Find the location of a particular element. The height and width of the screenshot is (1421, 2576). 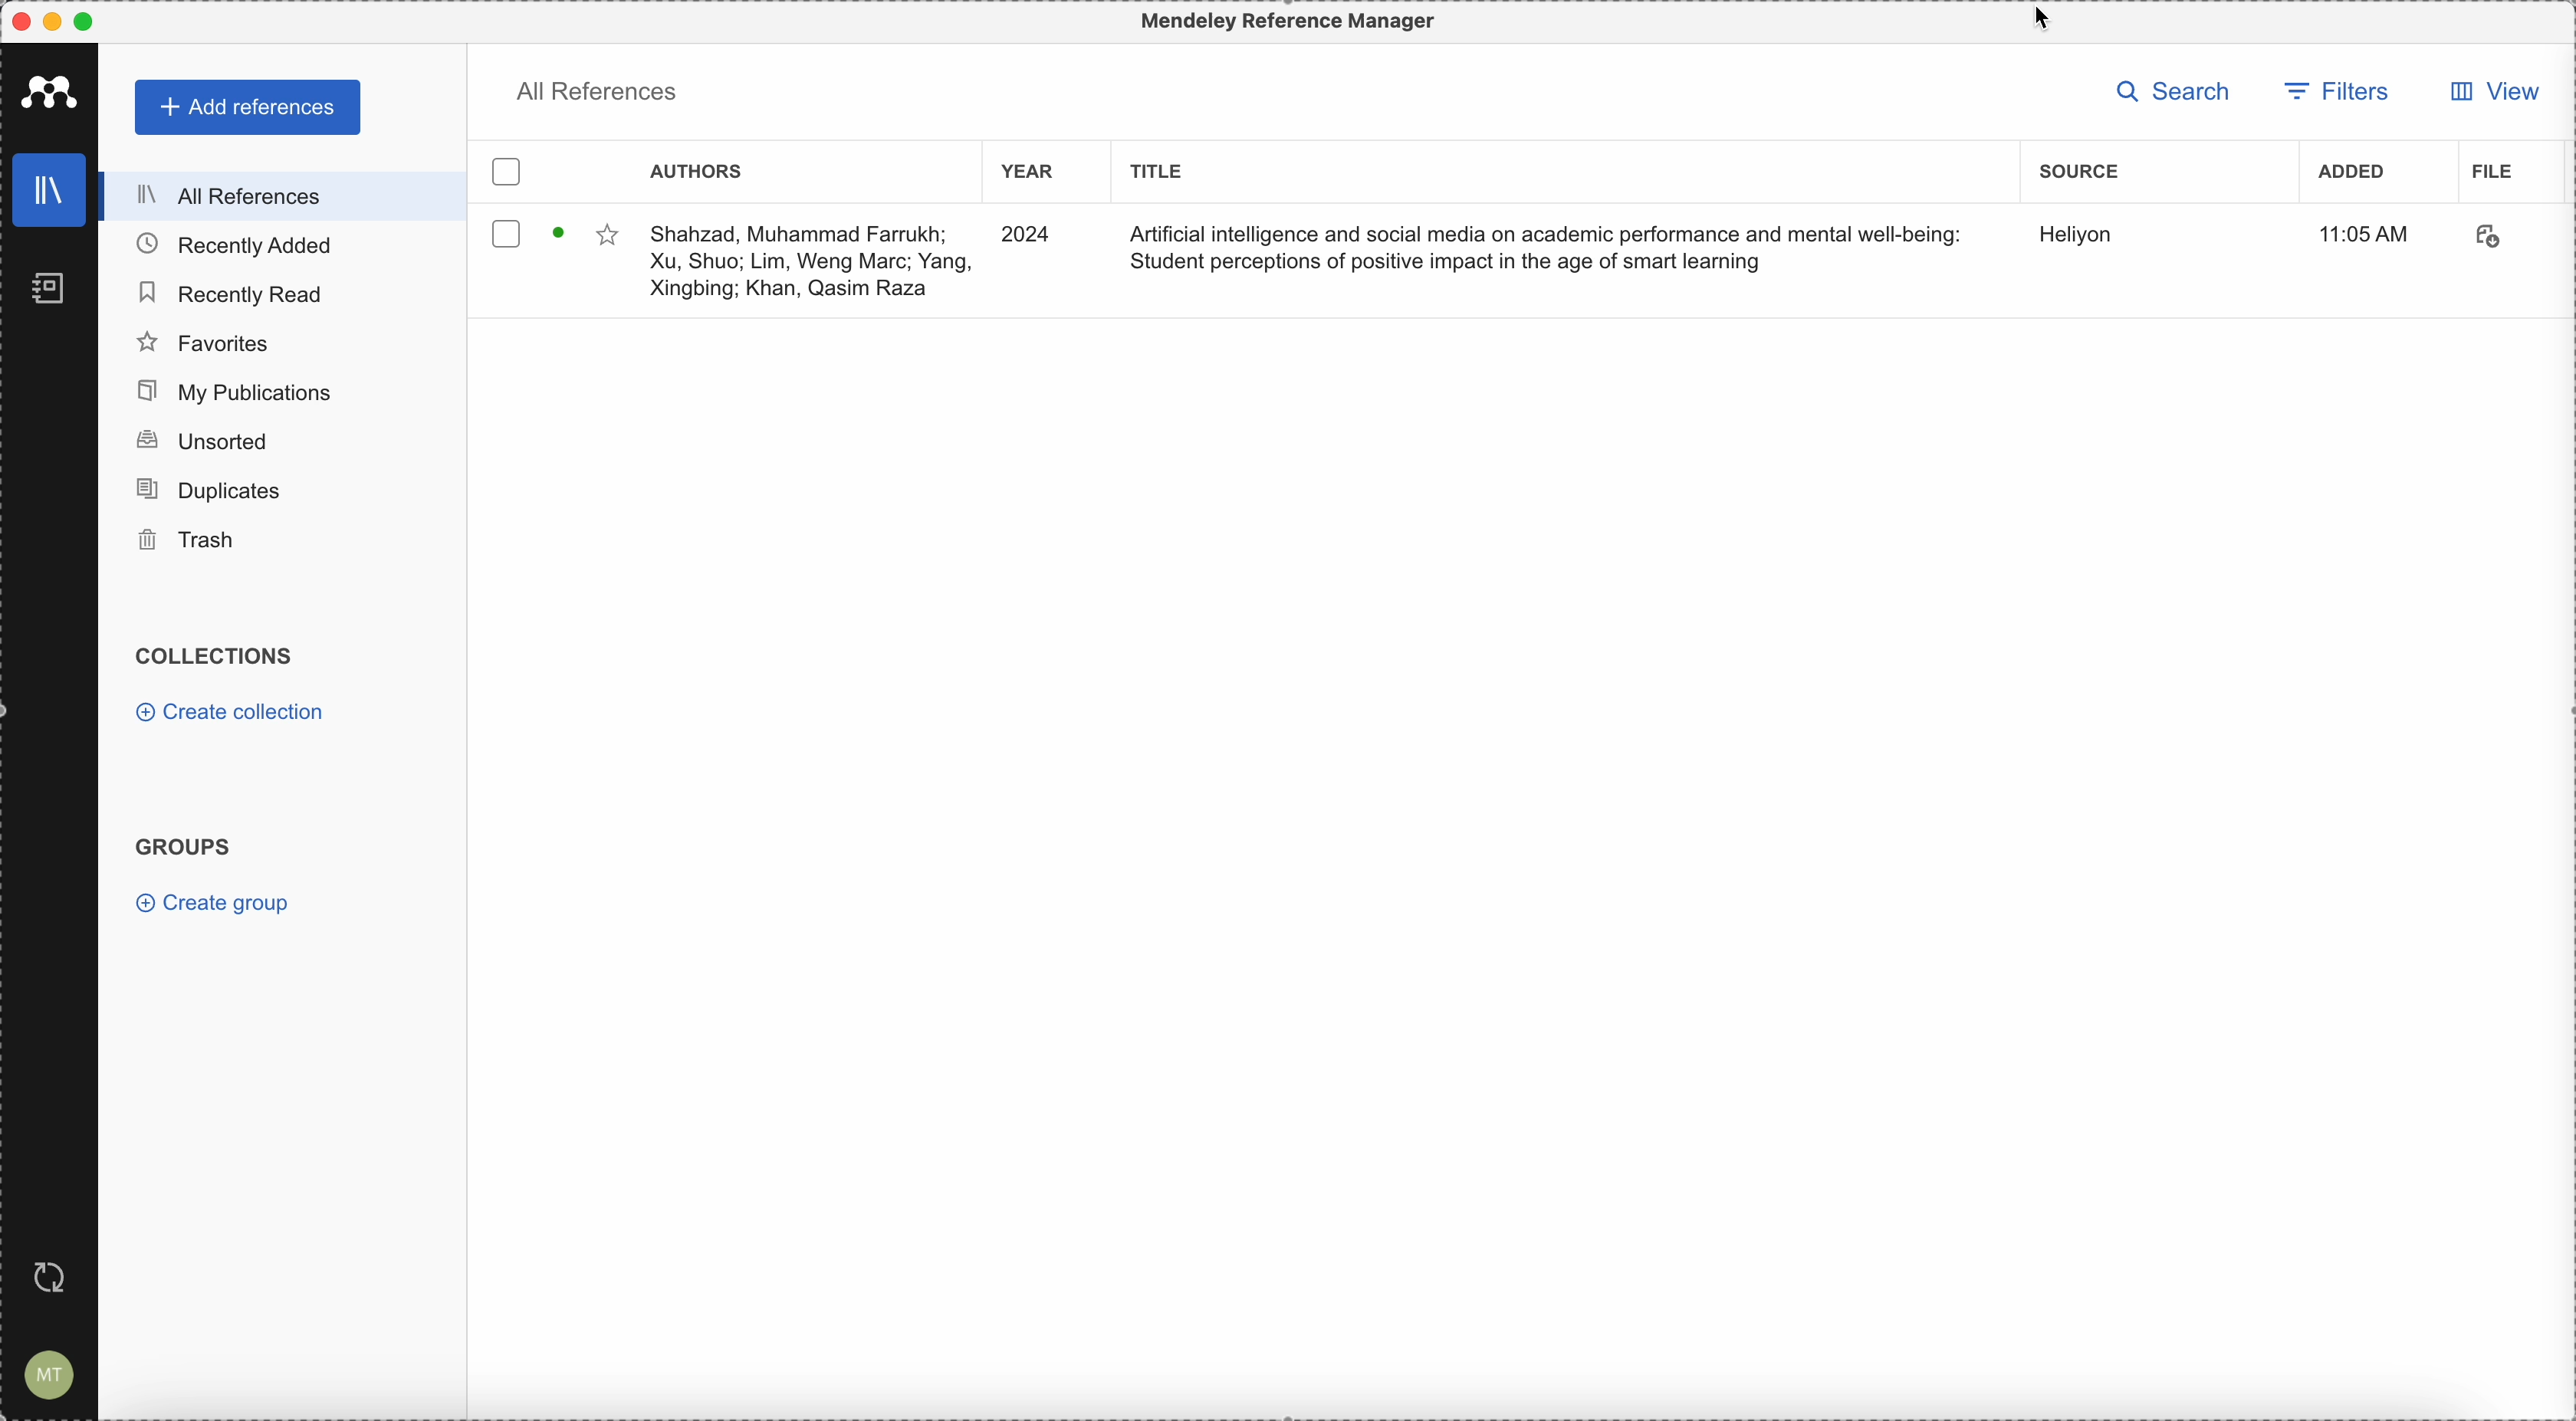

unsorted is located at coordinates (201, 438).